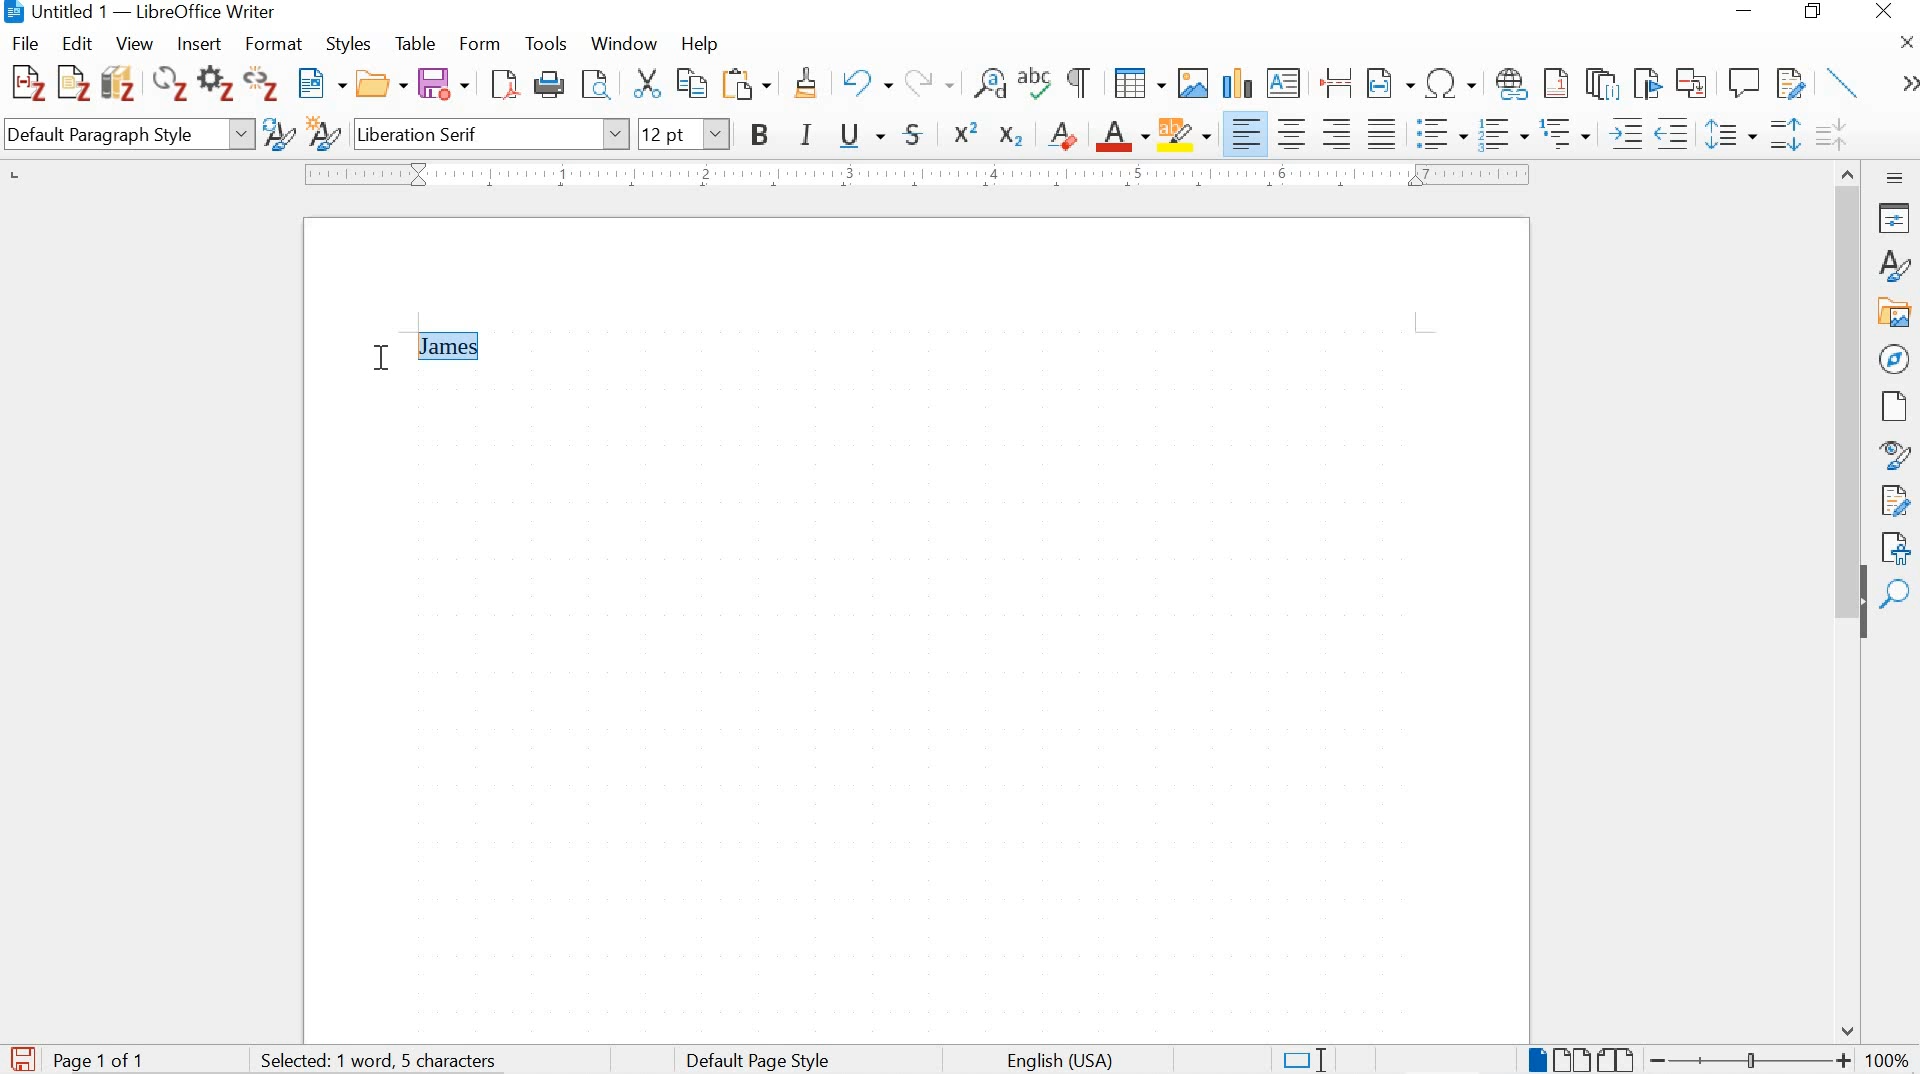 The image size is (1920, 1074). Describe the element at coordinates (415, 43) in the screenshot. I see `table` at that location.